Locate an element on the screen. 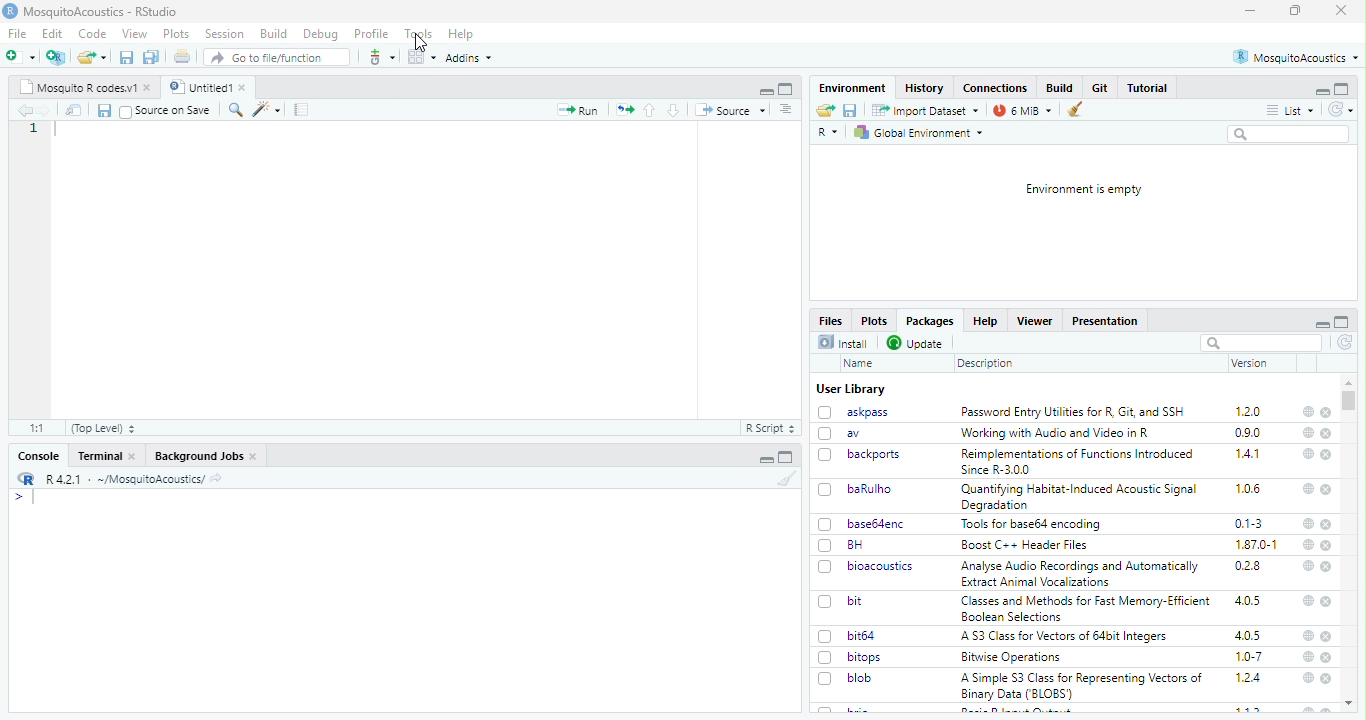 This screenshot has width=1366, height=720. searchbox is located at coordinates (1261, 343).